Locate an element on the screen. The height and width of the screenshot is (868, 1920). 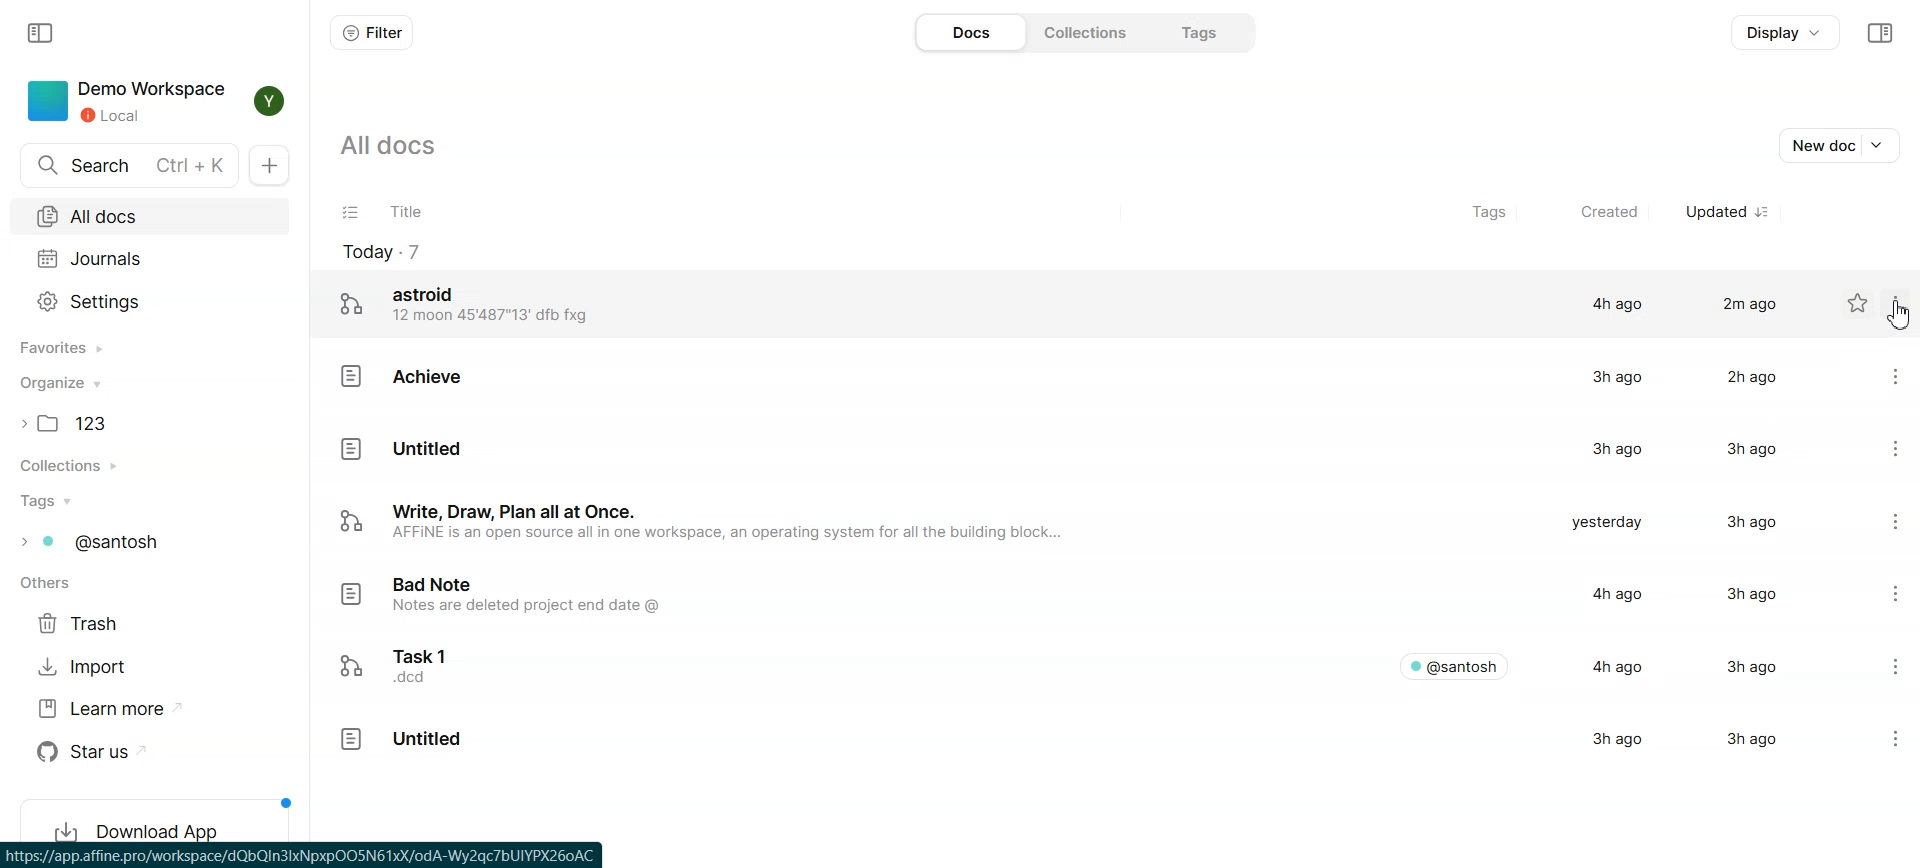
Tags is located at coordinates (150, 502).